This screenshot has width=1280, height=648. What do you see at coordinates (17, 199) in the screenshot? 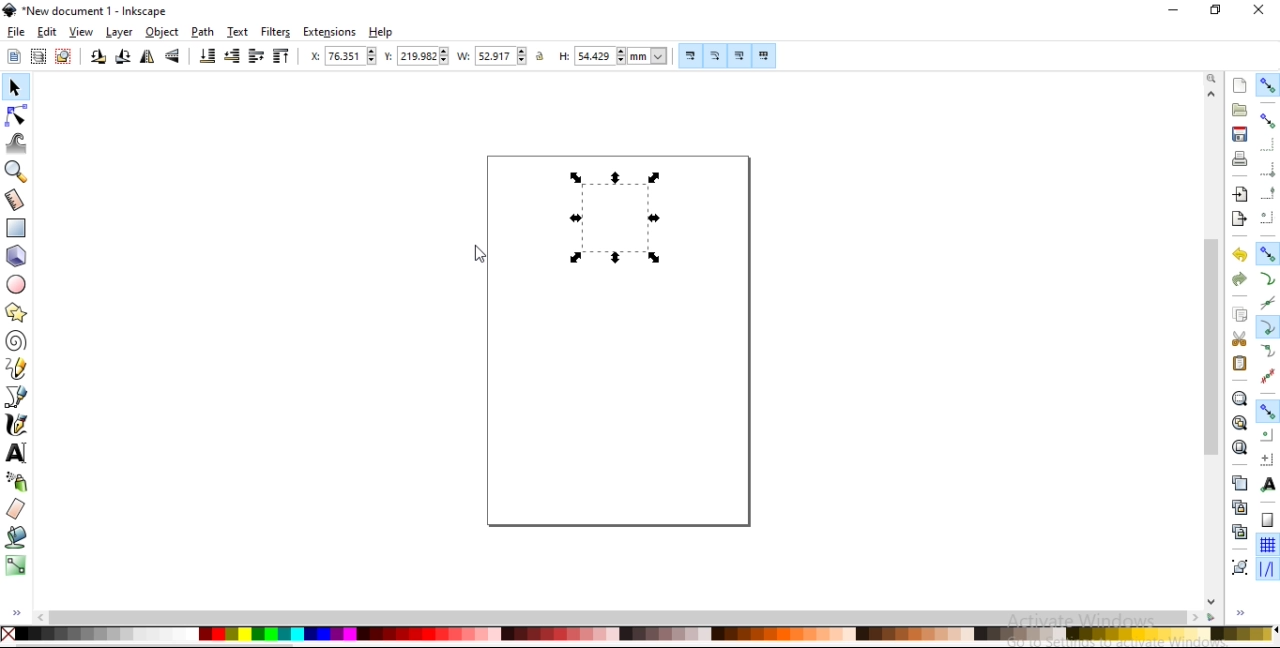
I see `measurement tool ` at bounding box center [17, 199].